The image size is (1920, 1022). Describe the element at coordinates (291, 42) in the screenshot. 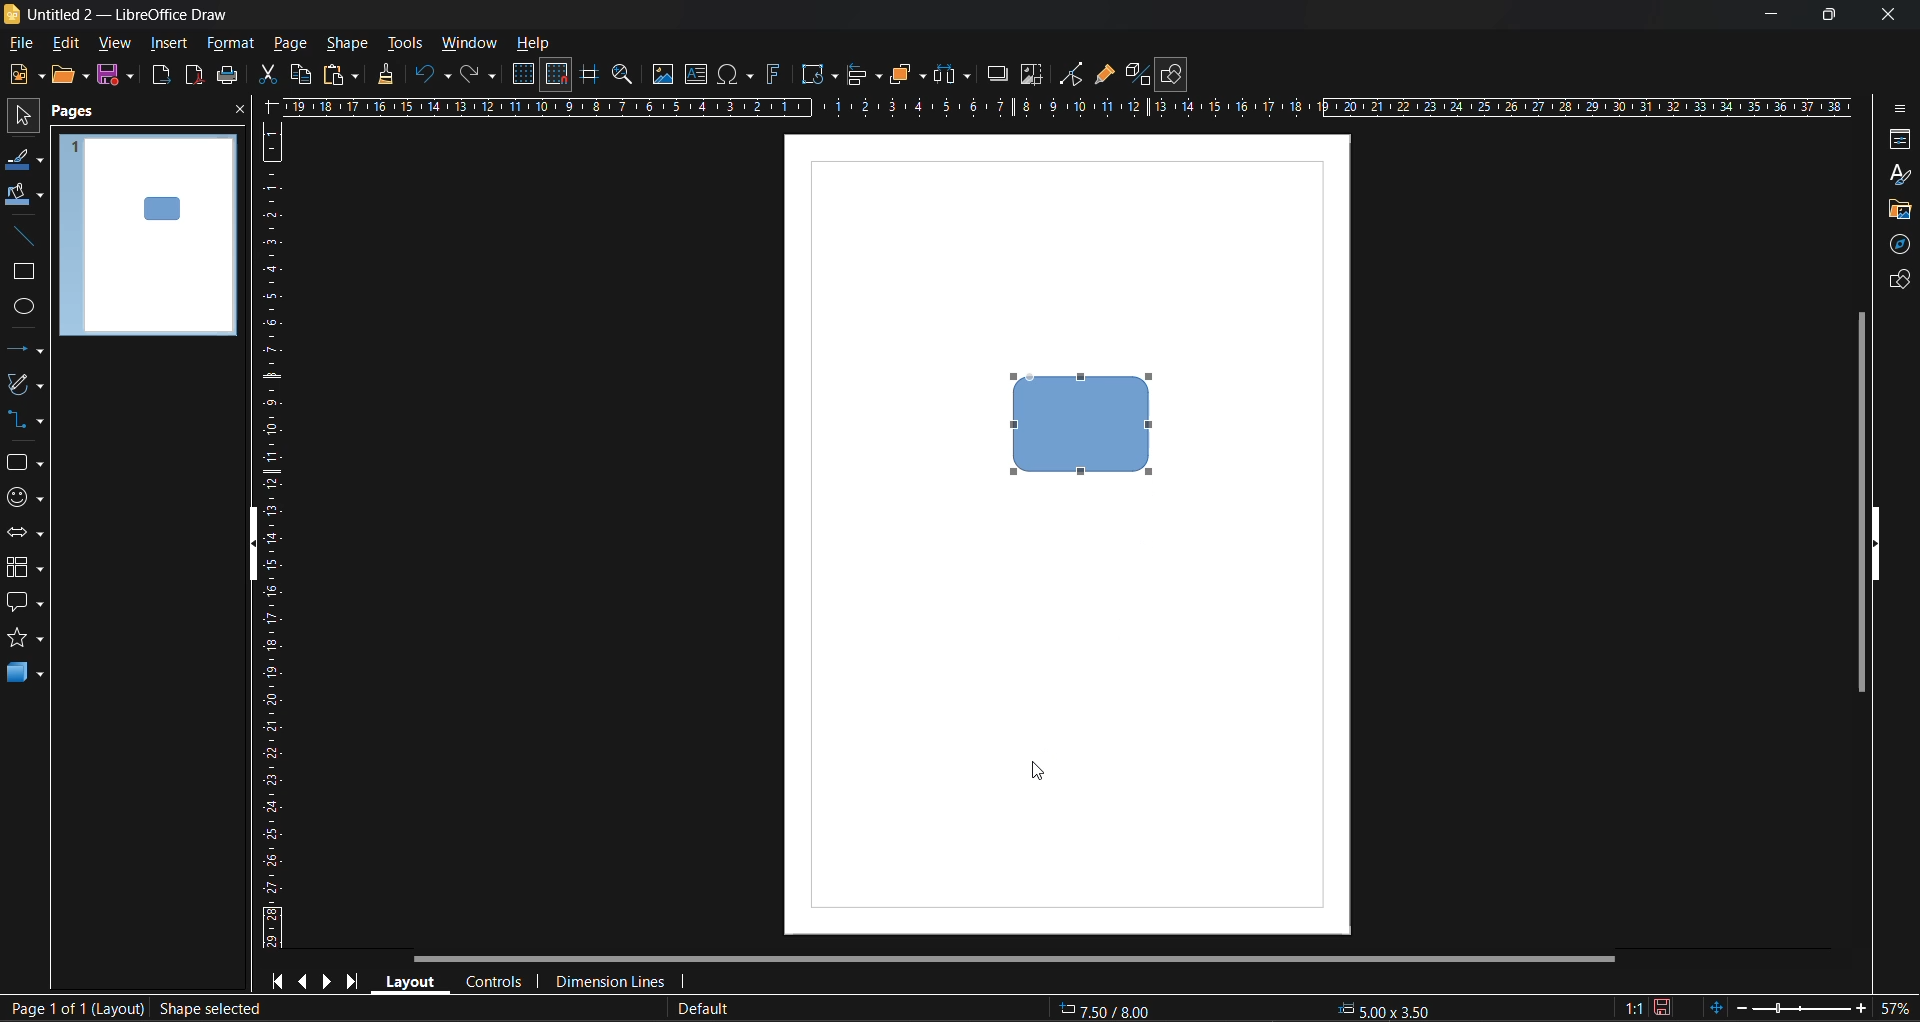

I see `page` at that location.